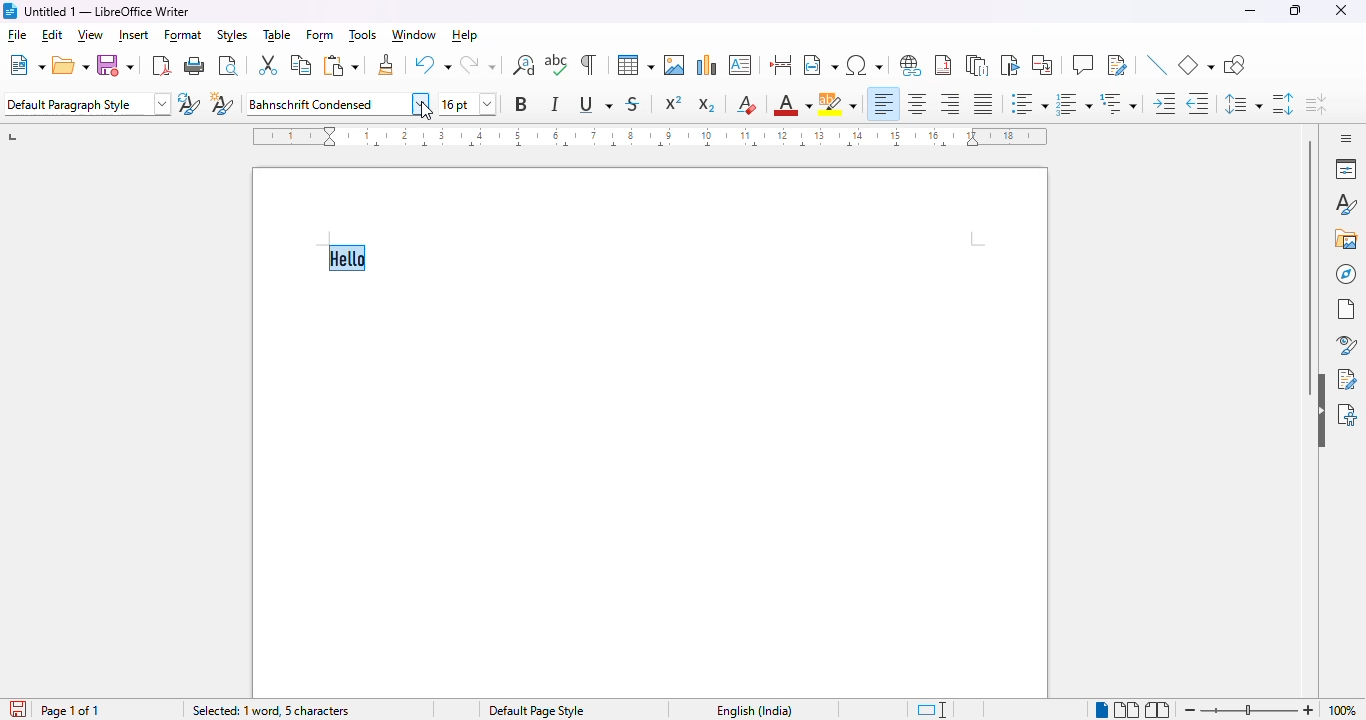 The height and width of the screenshot is (720, 1366). What do you see at coordinates (538, 711) in the screenshot?
I see `default page style` at bounding box center [538, 711].